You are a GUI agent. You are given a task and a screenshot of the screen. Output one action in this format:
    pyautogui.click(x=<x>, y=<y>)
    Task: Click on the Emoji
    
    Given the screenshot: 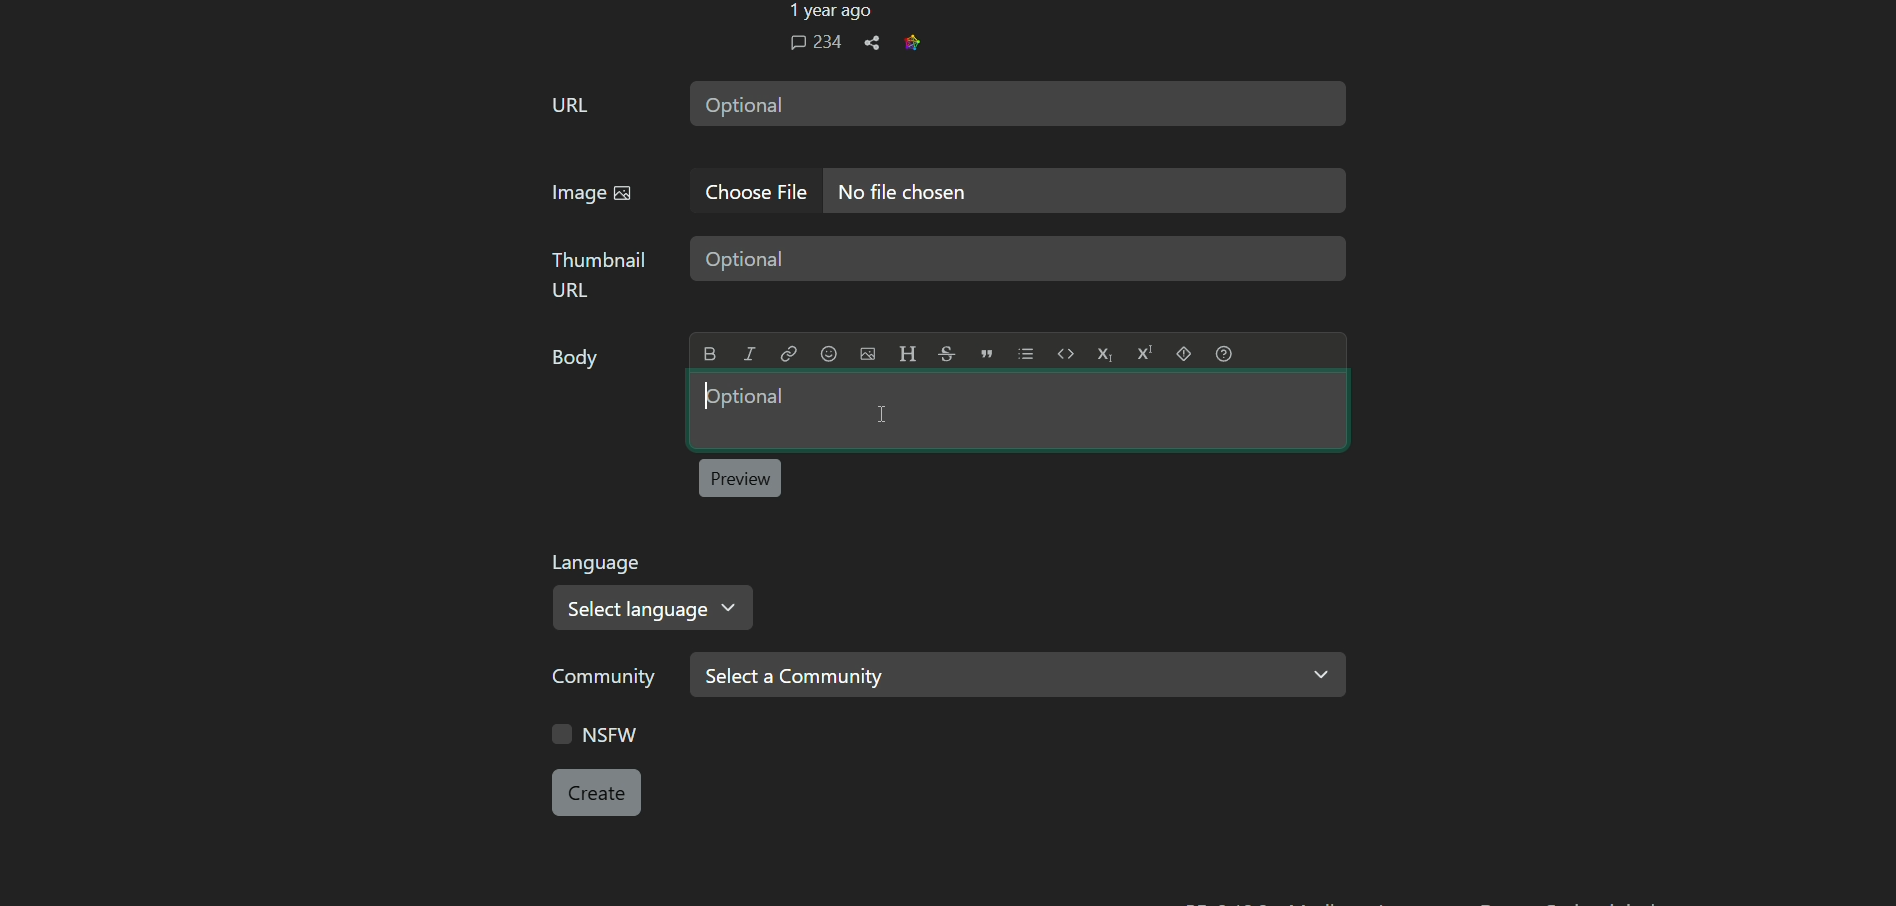 What is the action you would take?
    pyautogui.click(x=828, y=354)
    